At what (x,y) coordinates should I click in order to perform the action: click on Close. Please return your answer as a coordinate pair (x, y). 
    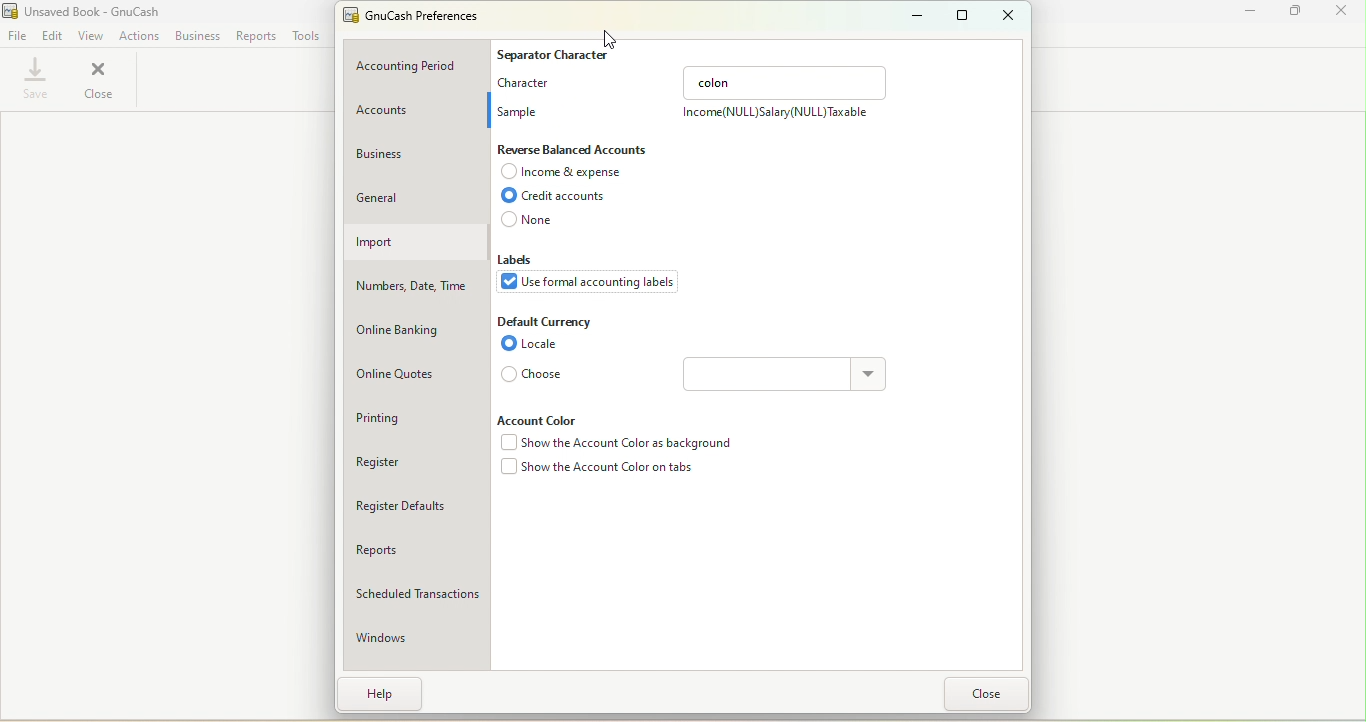
    Looking at the image, I should click on (1009, 15).